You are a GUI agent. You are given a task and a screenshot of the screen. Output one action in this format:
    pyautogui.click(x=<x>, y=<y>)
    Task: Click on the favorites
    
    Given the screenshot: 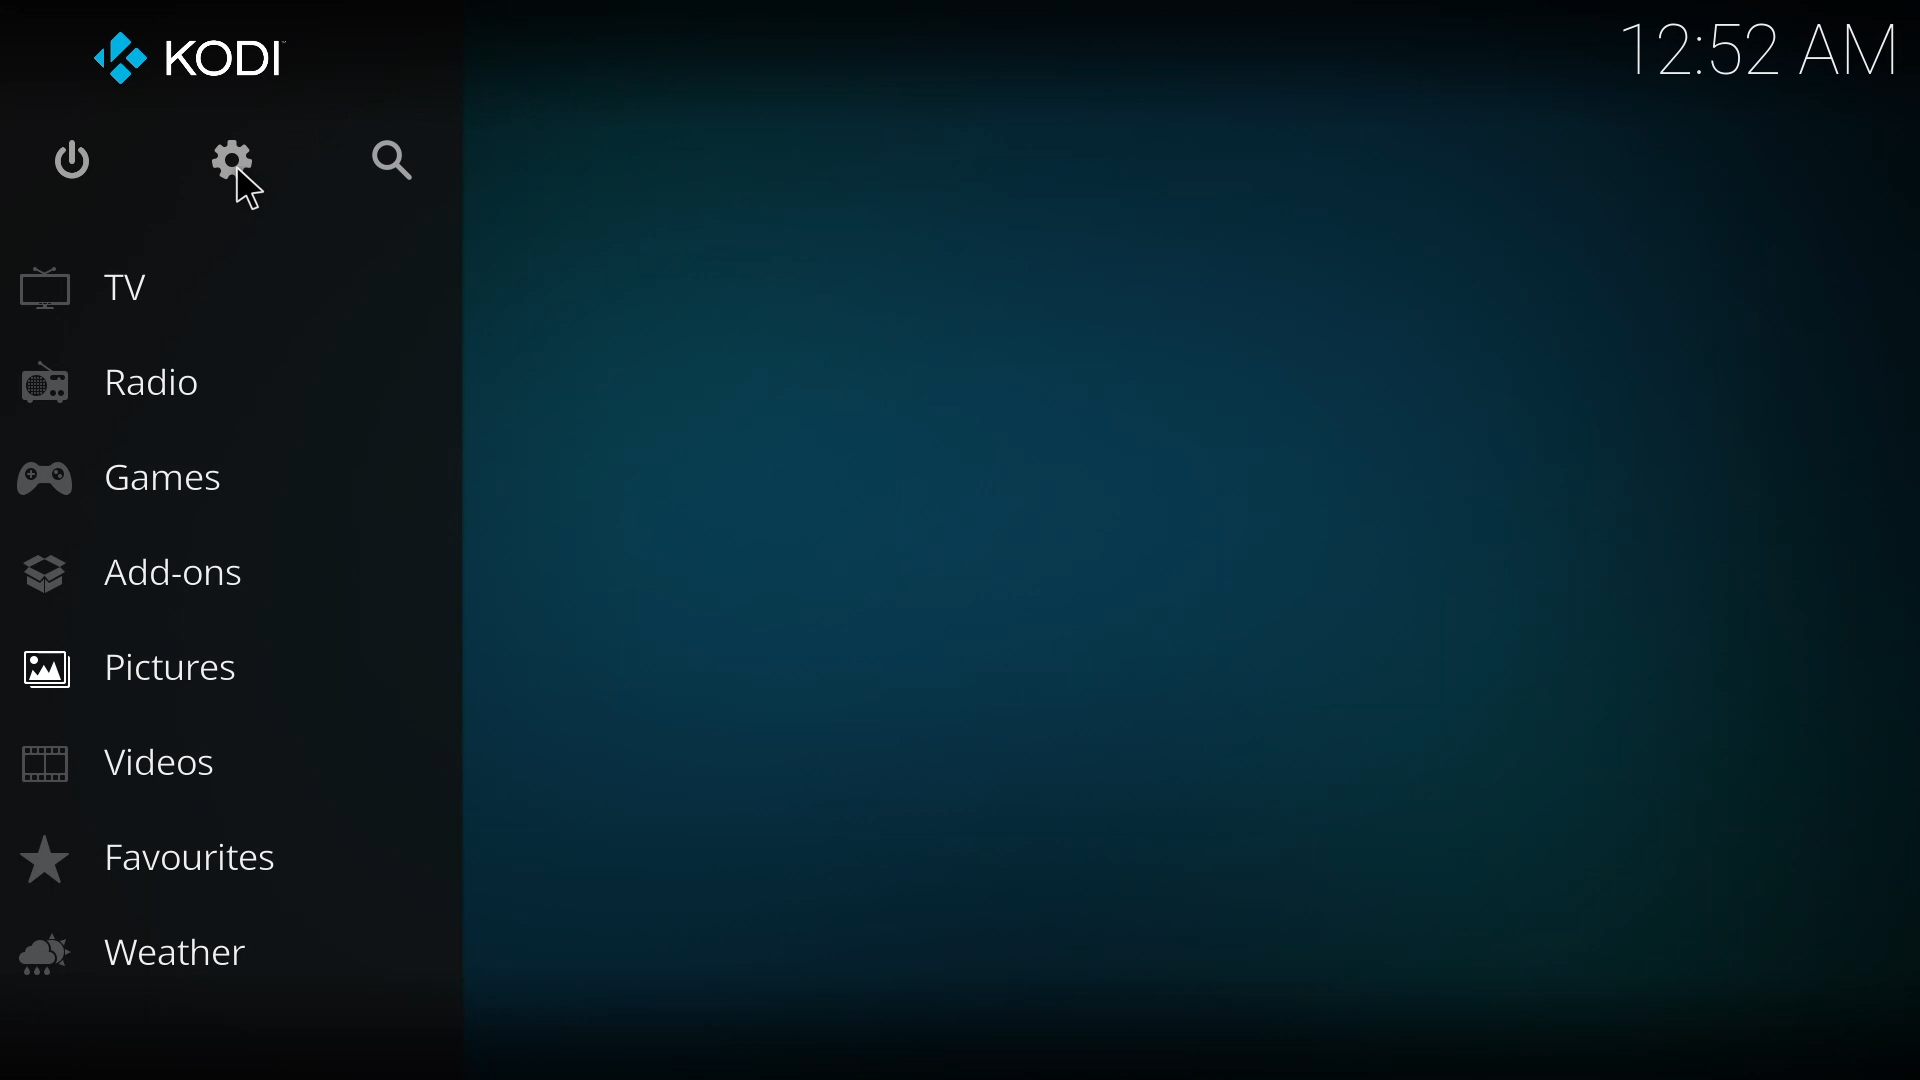 What is the action you would take?
    pyautogui.click(x=170, y=862)
    